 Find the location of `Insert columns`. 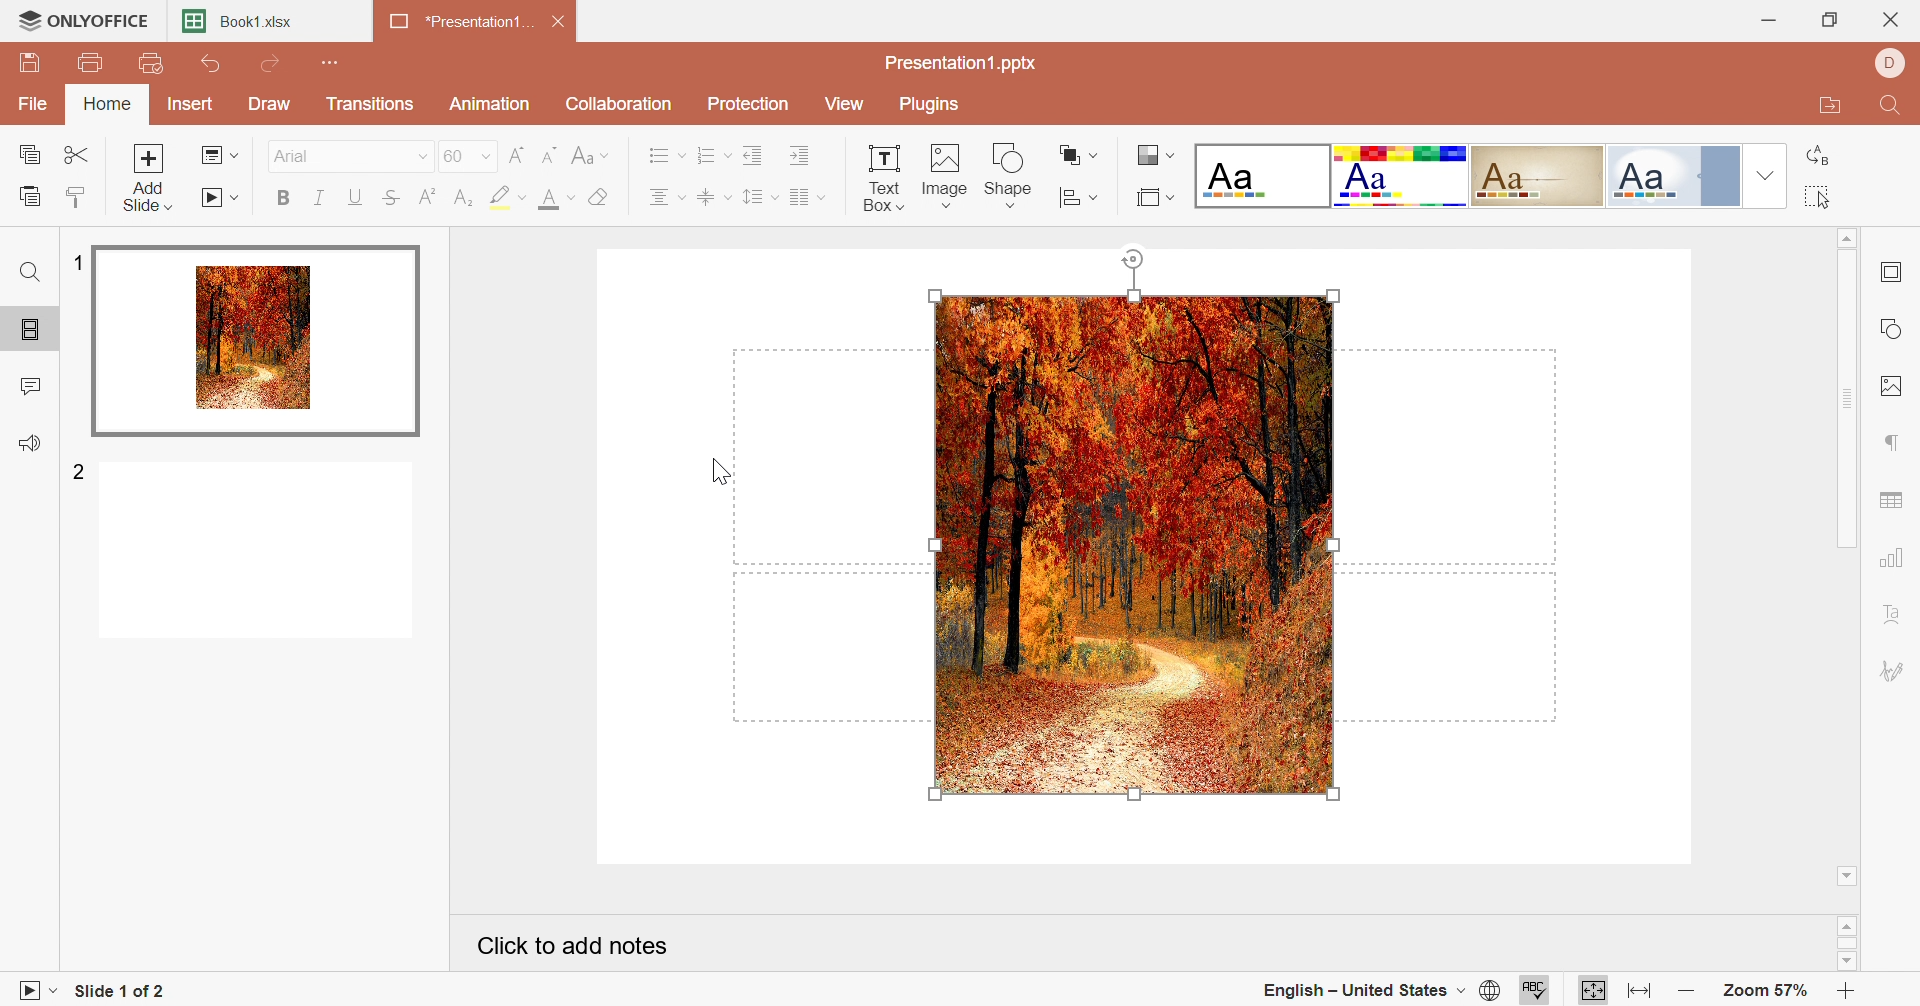

Insert columns is located at coordinates (807, 195).